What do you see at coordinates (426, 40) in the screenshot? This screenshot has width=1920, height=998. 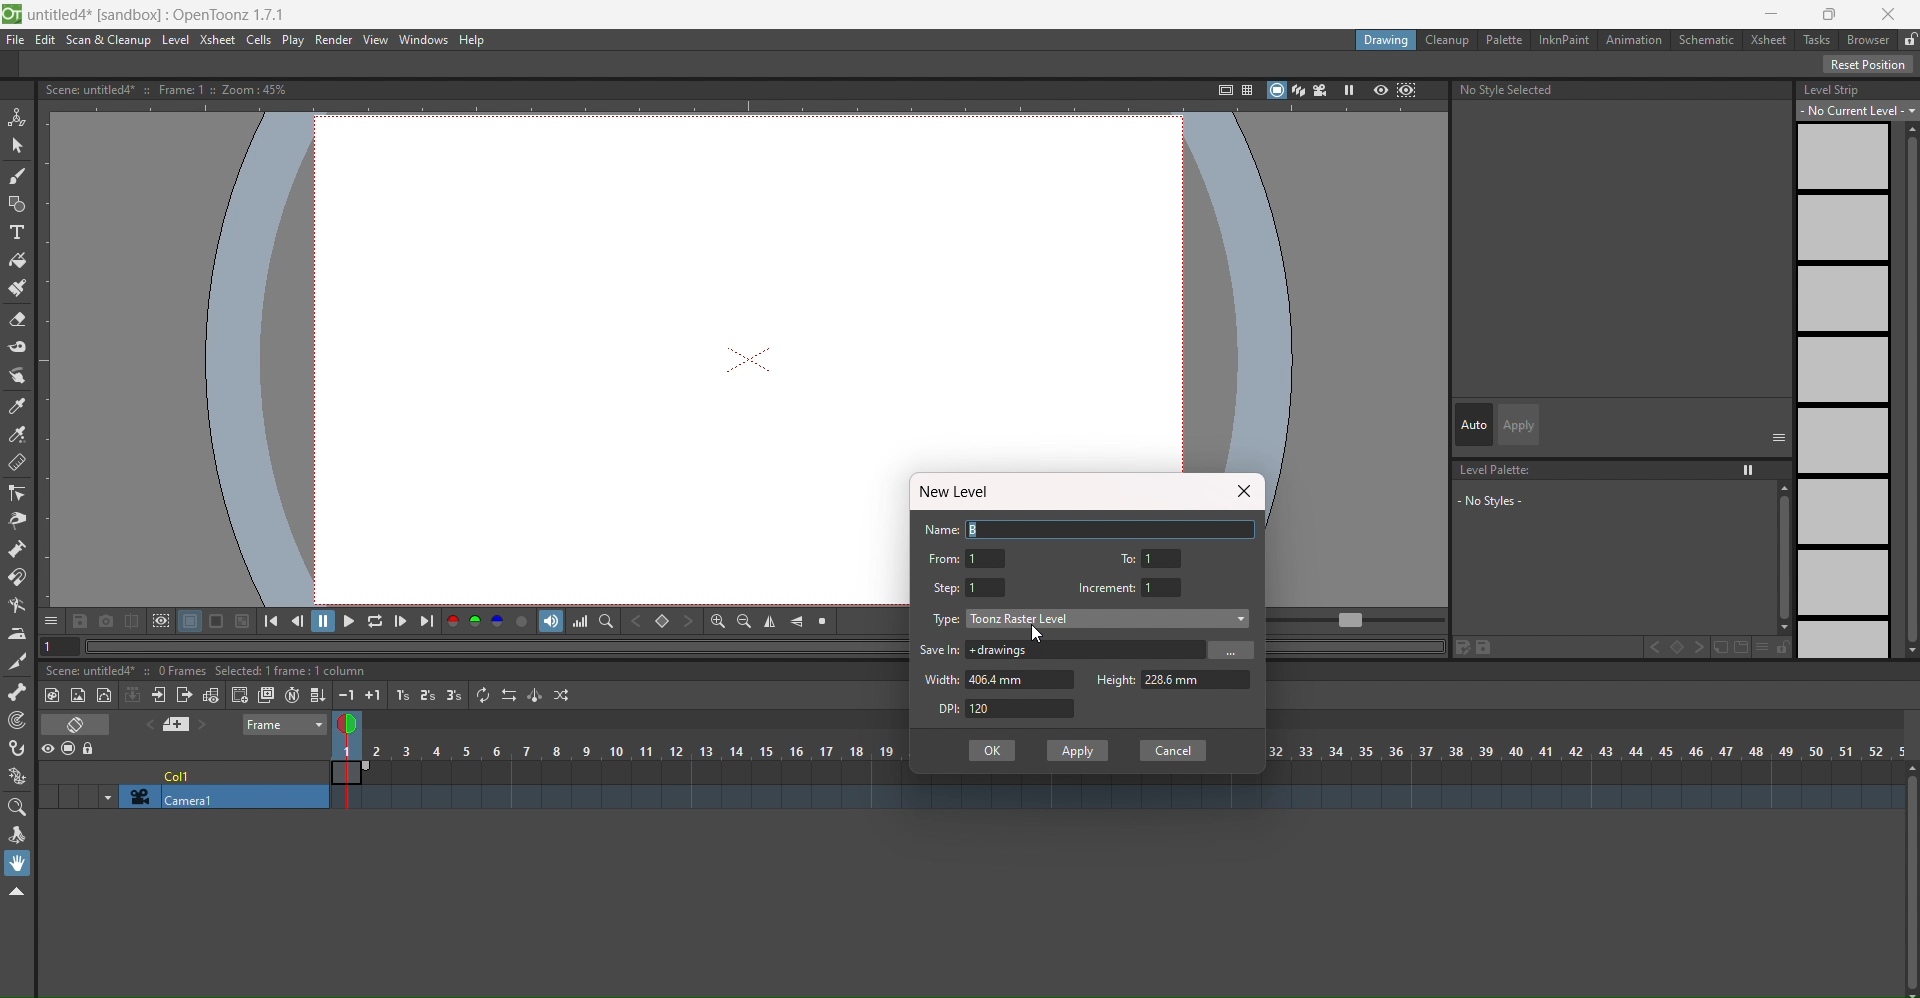 I see `windows` at bounding box center [426, 40].